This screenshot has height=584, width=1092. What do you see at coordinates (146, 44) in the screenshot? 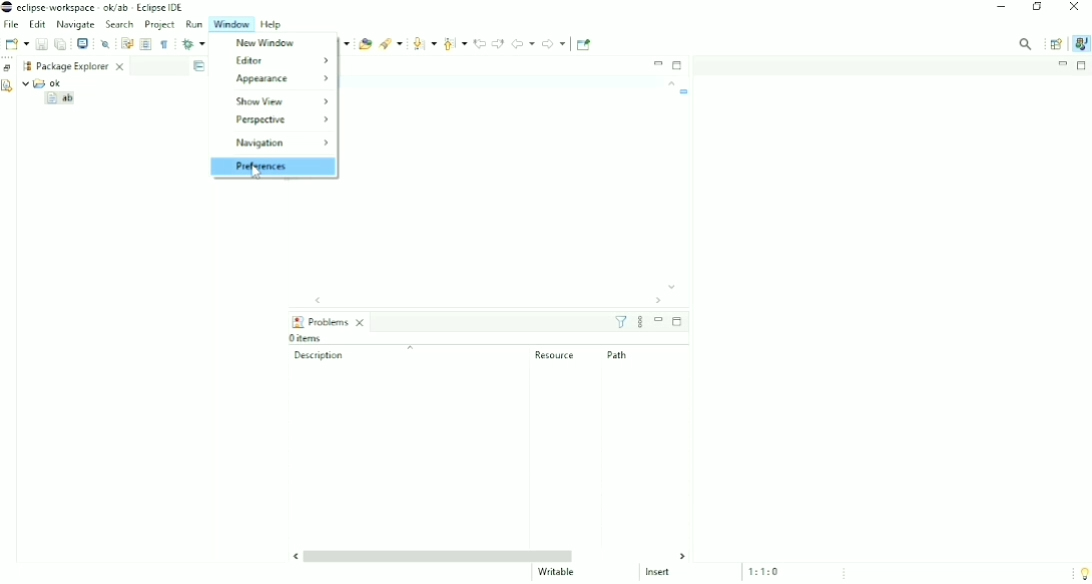
I see `Toggle Block Selection` at bounding box center [146, 44].